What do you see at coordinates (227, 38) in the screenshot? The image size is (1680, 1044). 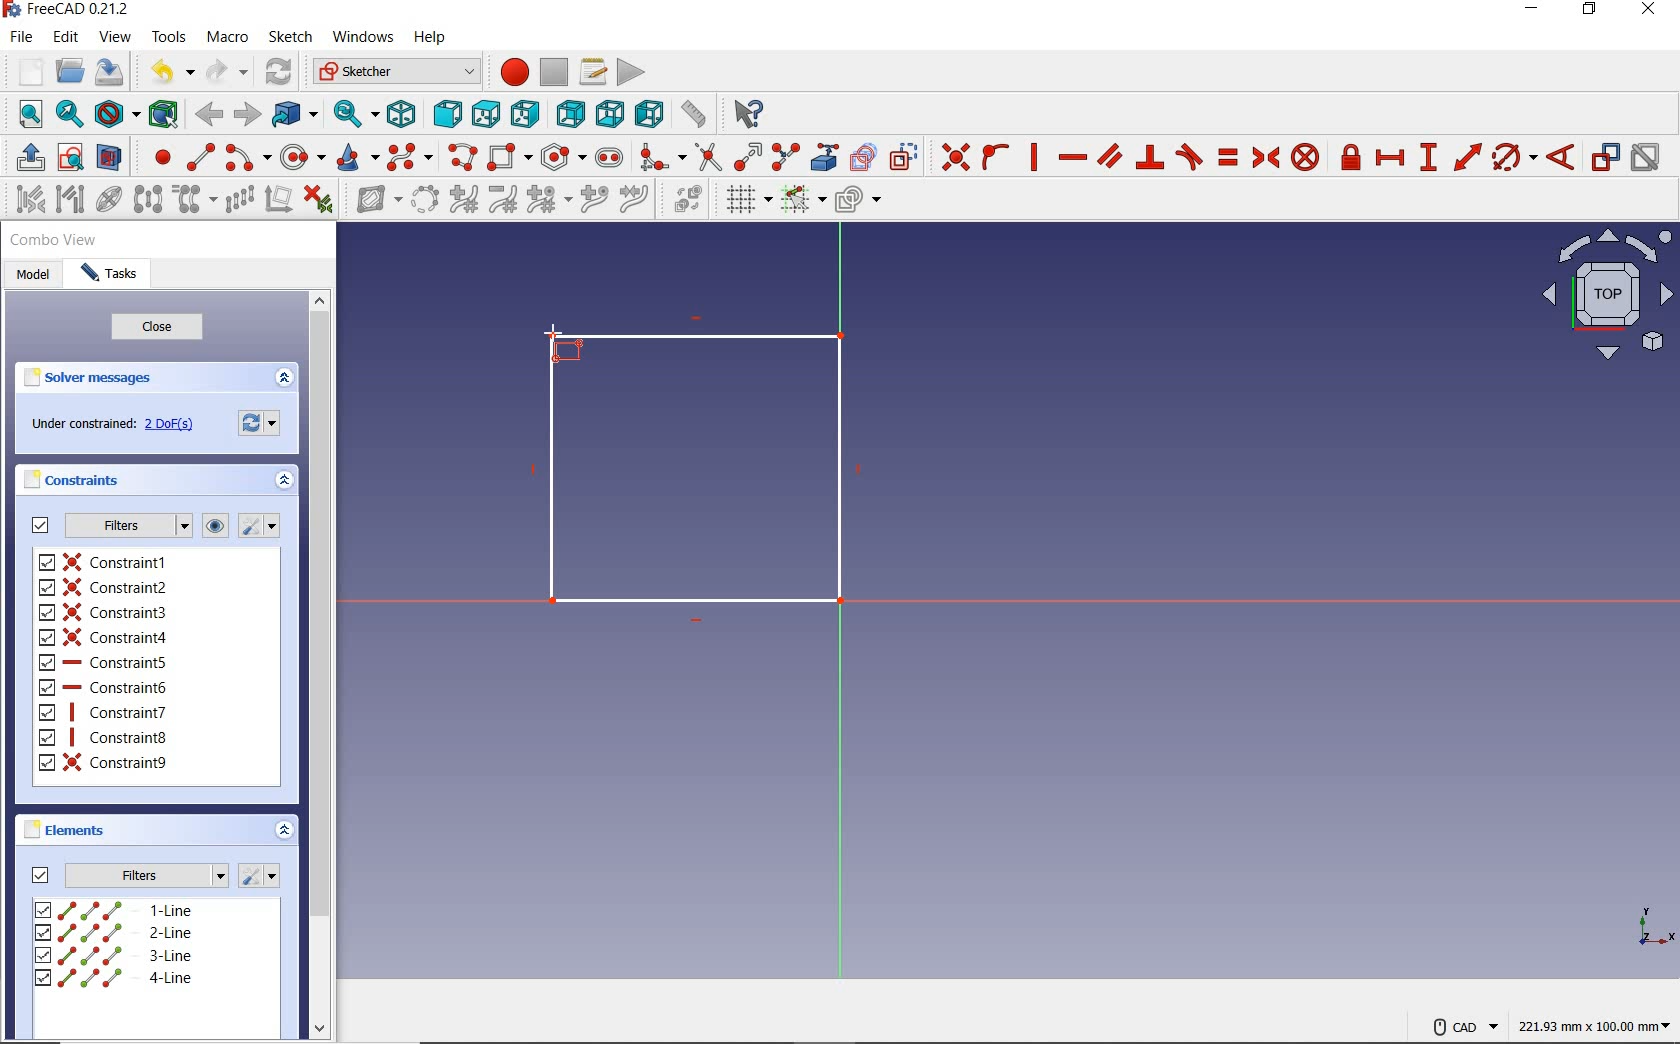 I see `macro` at bounding box center [227, 38].